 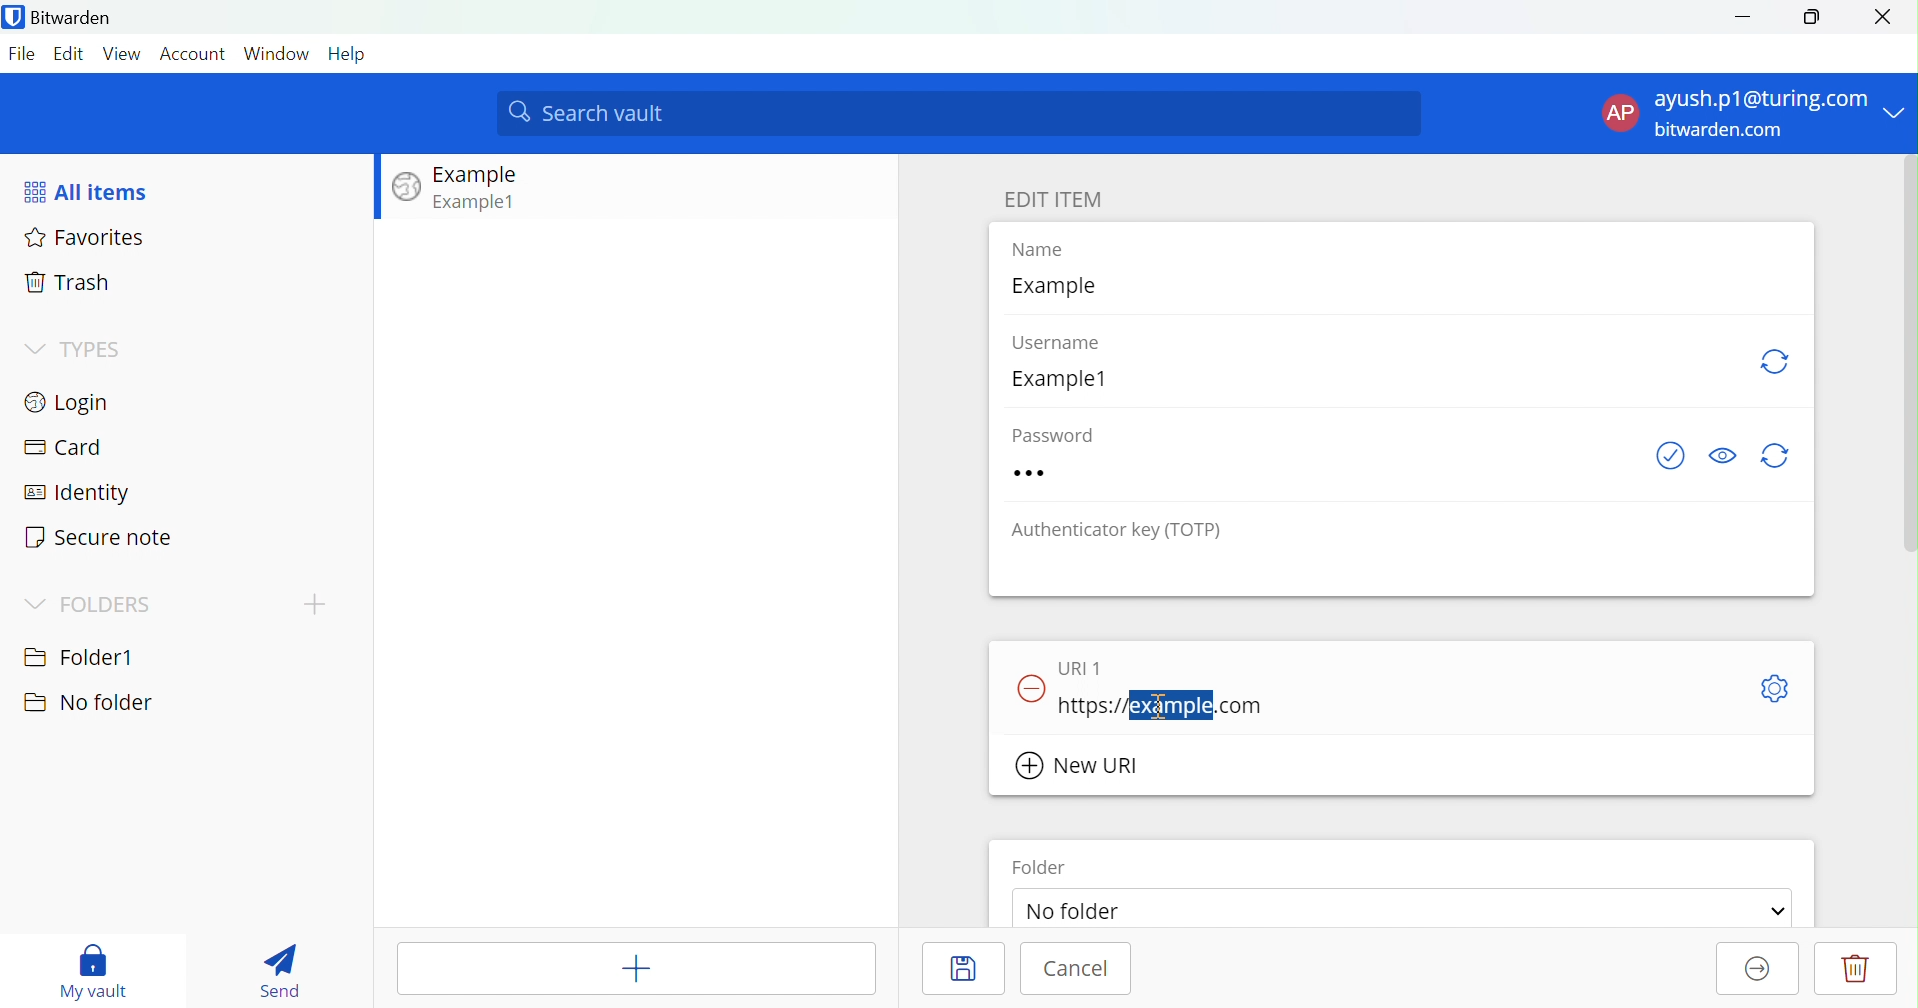 What do you see at coordinates (99, 538) in the screenshot?
I see `Secure note` at bounding box center [99, 538].